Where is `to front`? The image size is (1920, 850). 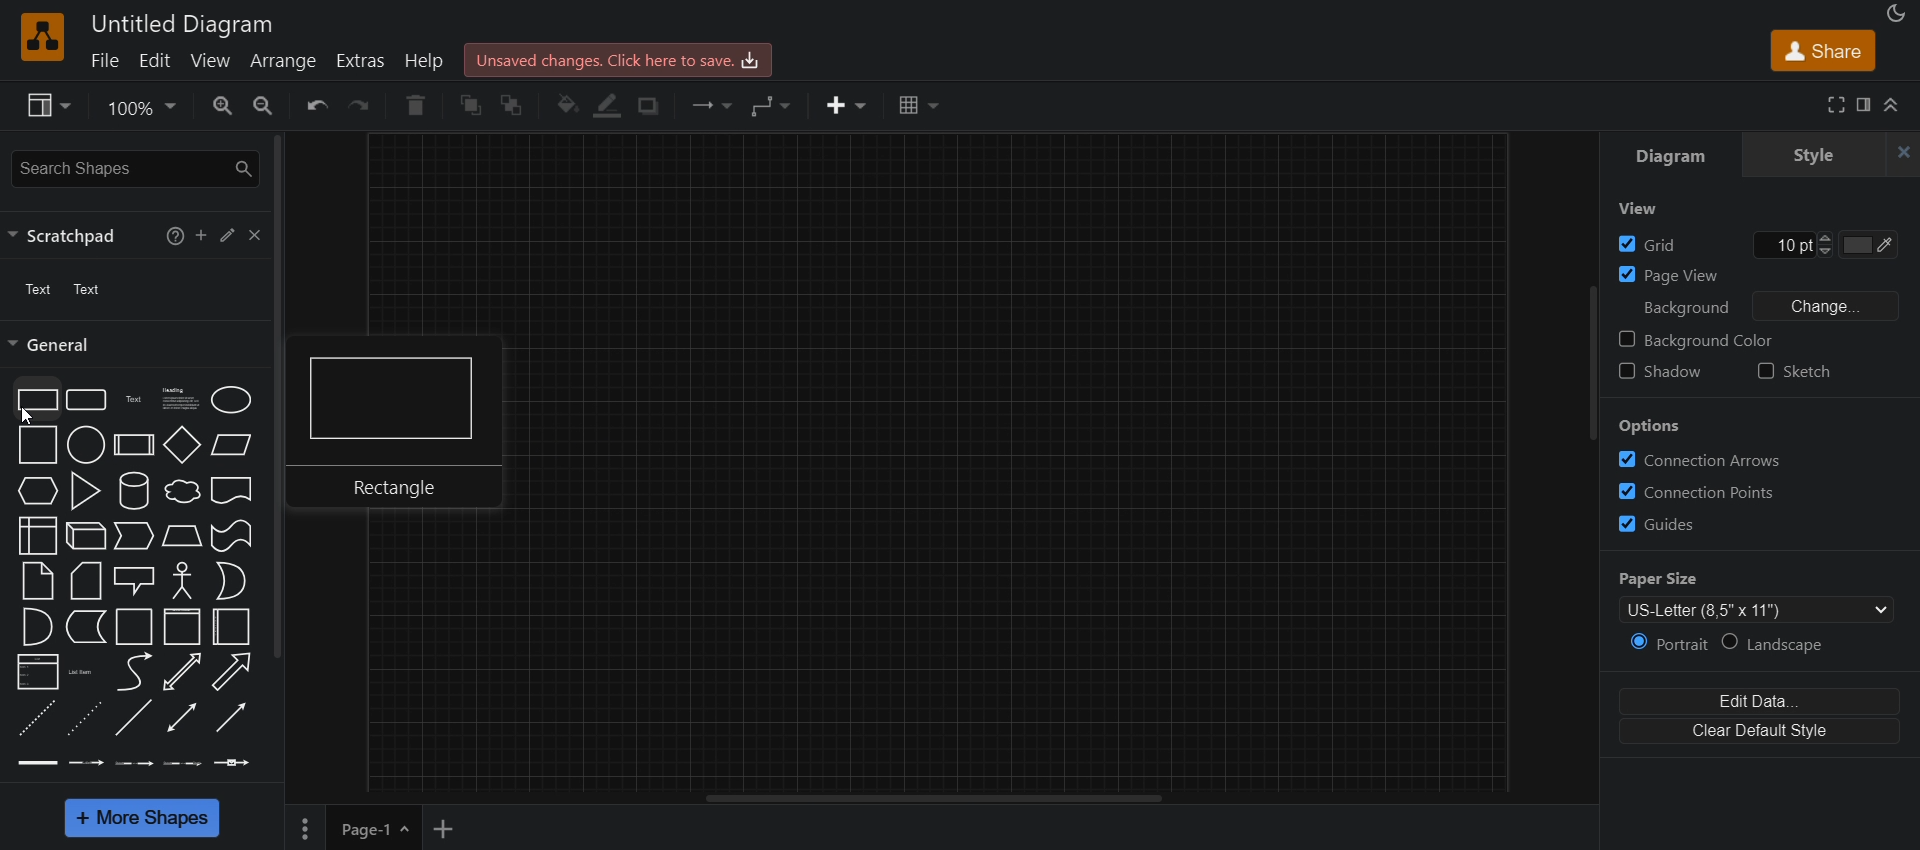 to front is located at coordinates (514, 102).